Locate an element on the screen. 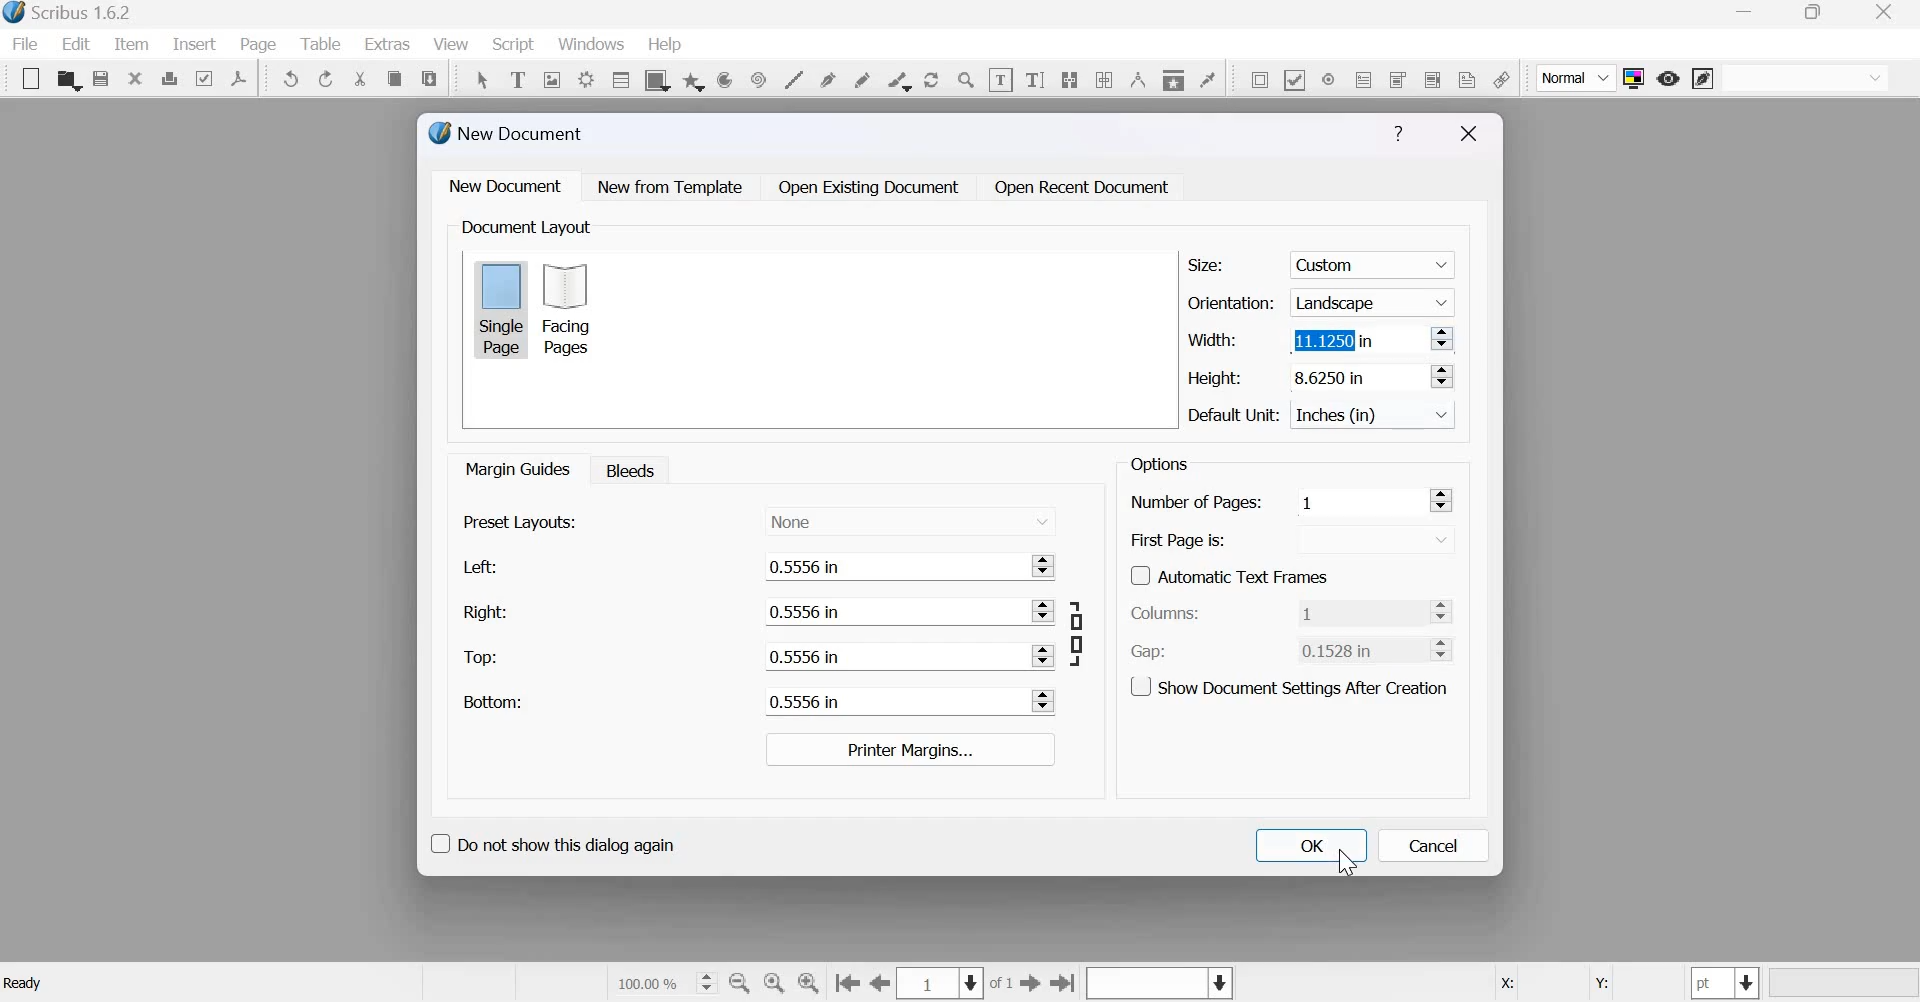 Image resolution: width=1920 pixels, height=1002 pixels. Height: is located at coordinates (1215, 378).